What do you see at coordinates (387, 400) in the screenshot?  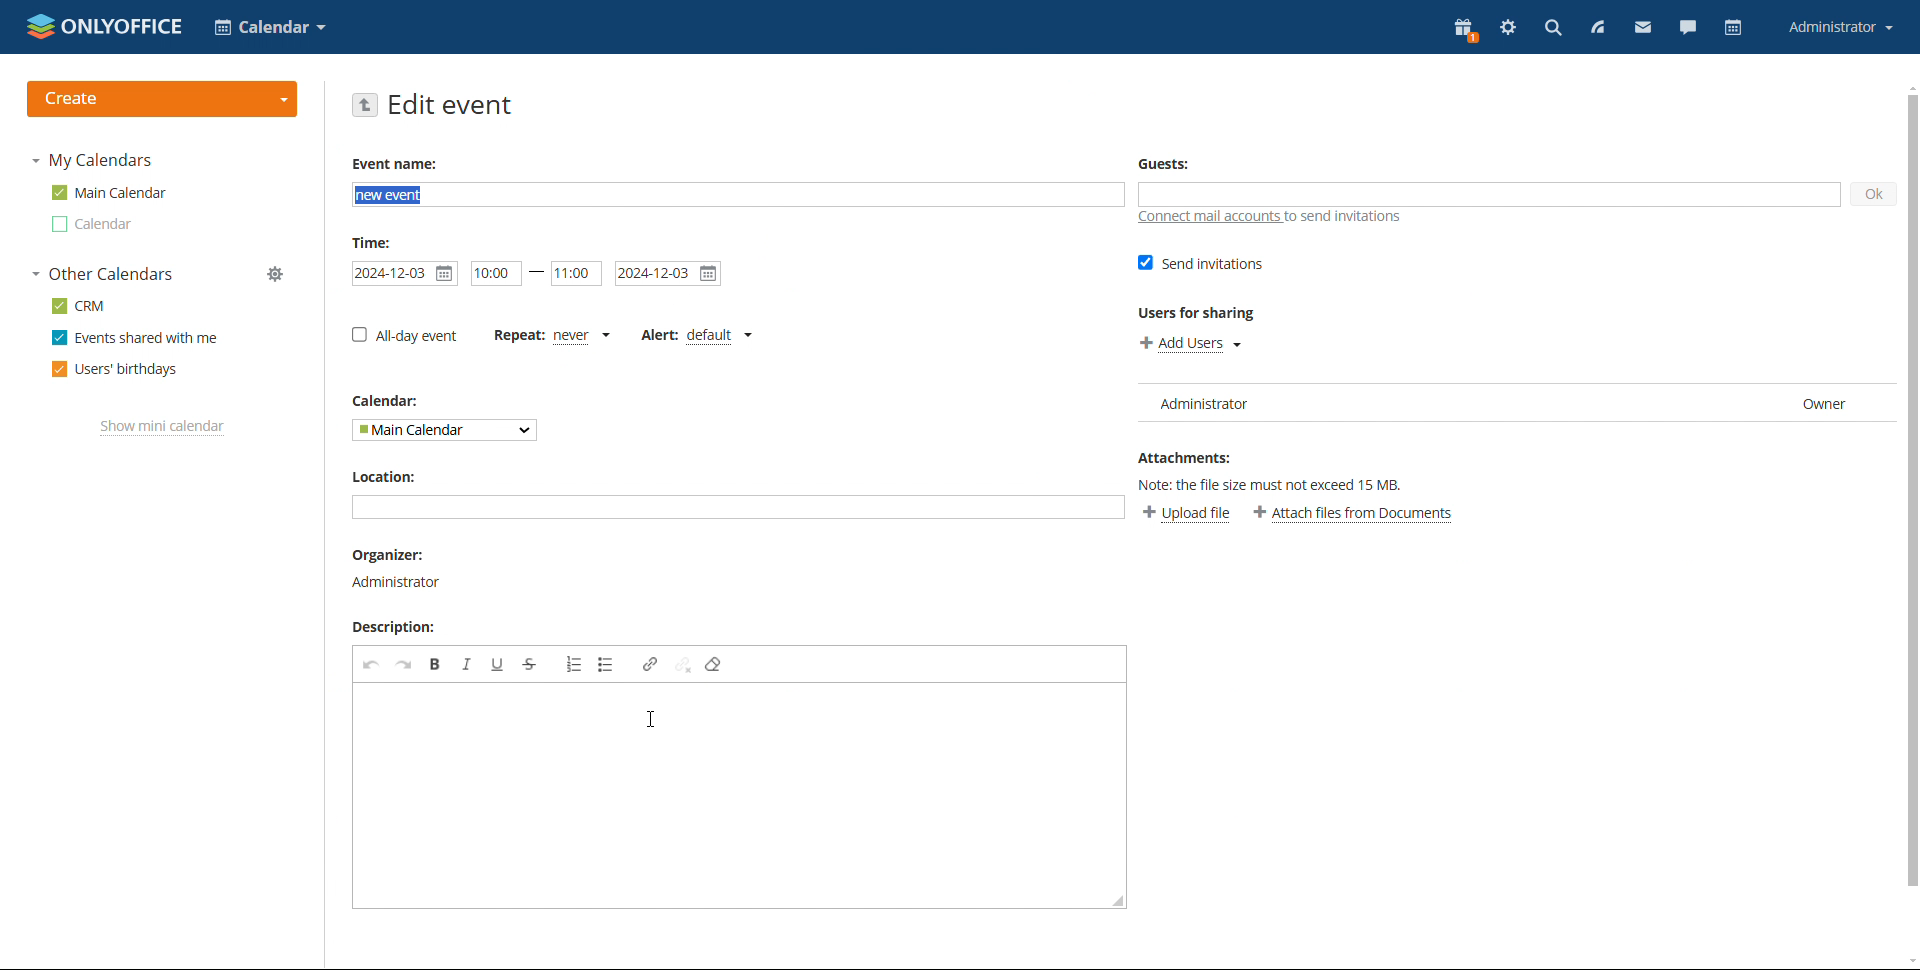 I see `Calendar:` at bounding box center [387, 400].